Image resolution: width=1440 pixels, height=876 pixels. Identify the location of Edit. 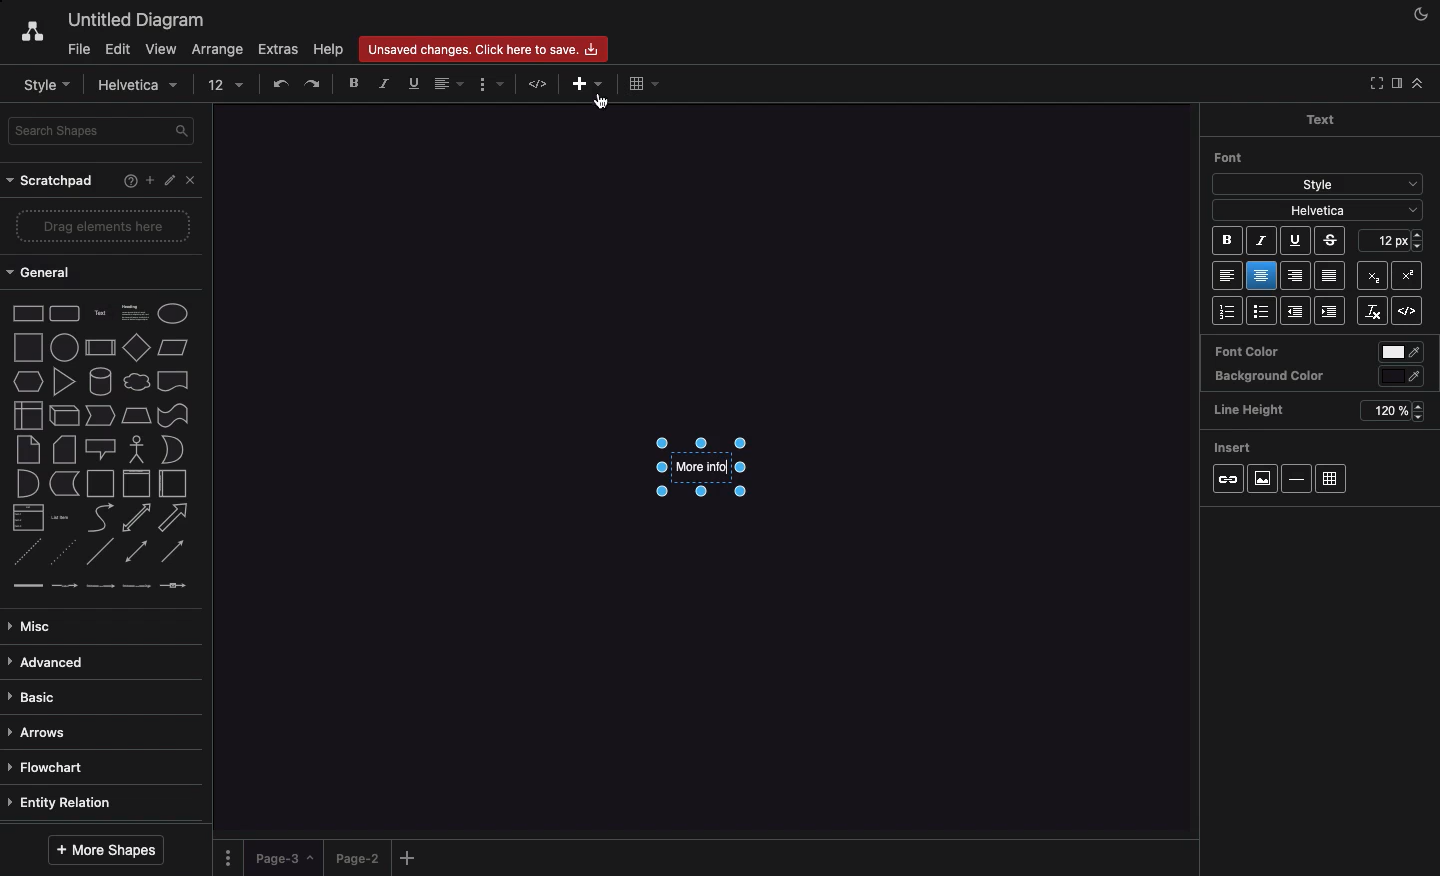
(171, 181).